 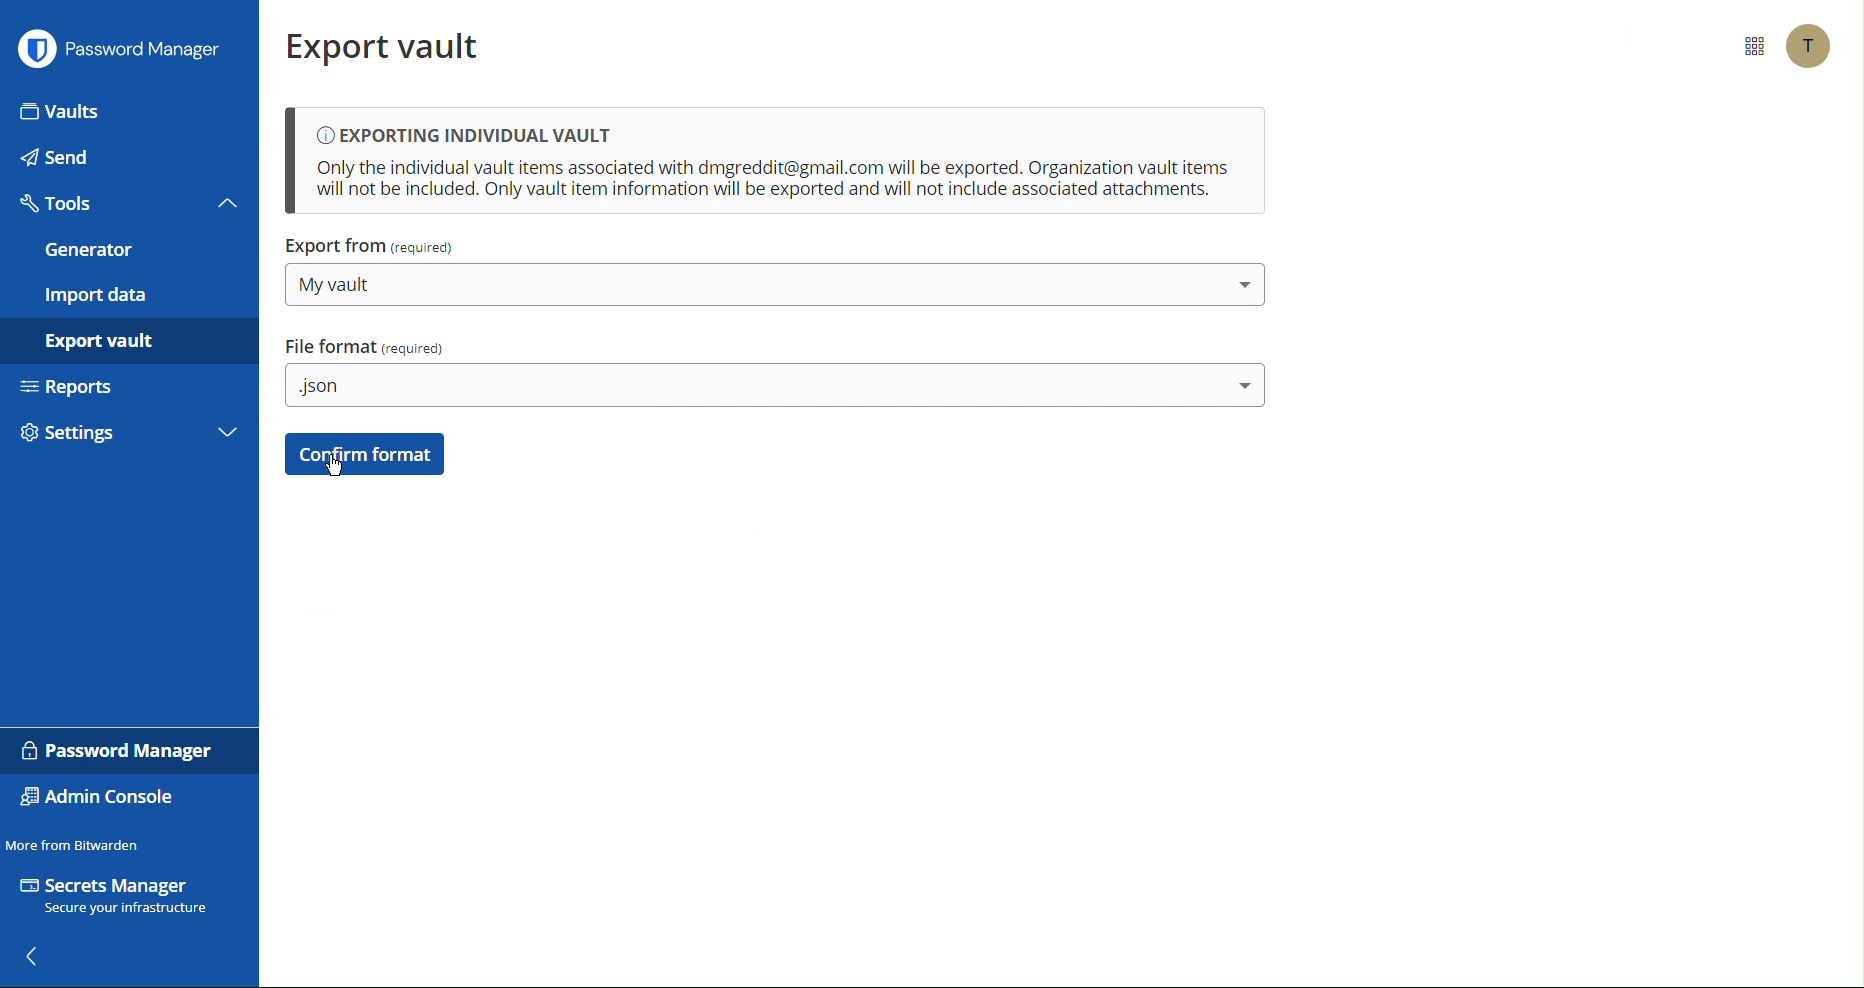 I want to click on More Options, so click(x=1753, y=47).